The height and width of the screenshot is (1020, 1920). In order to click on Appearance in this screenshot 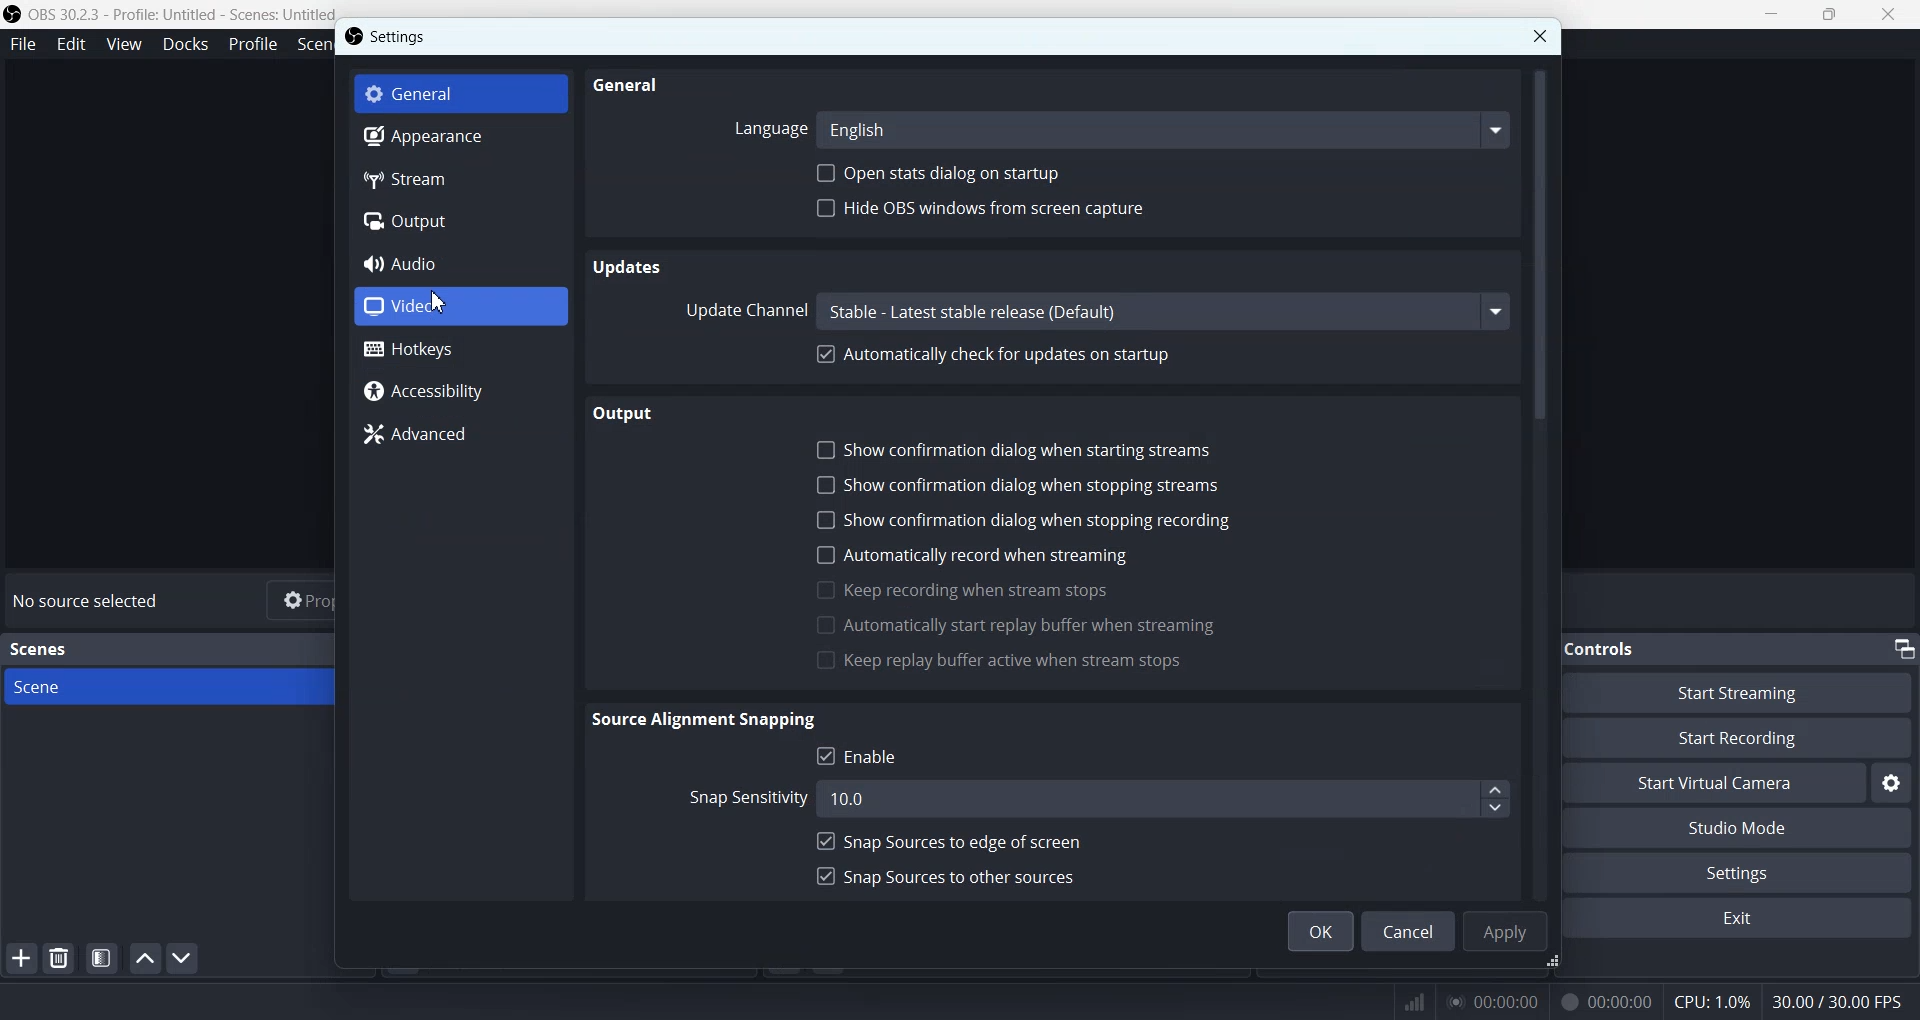, I will do `click(460, 139)`.